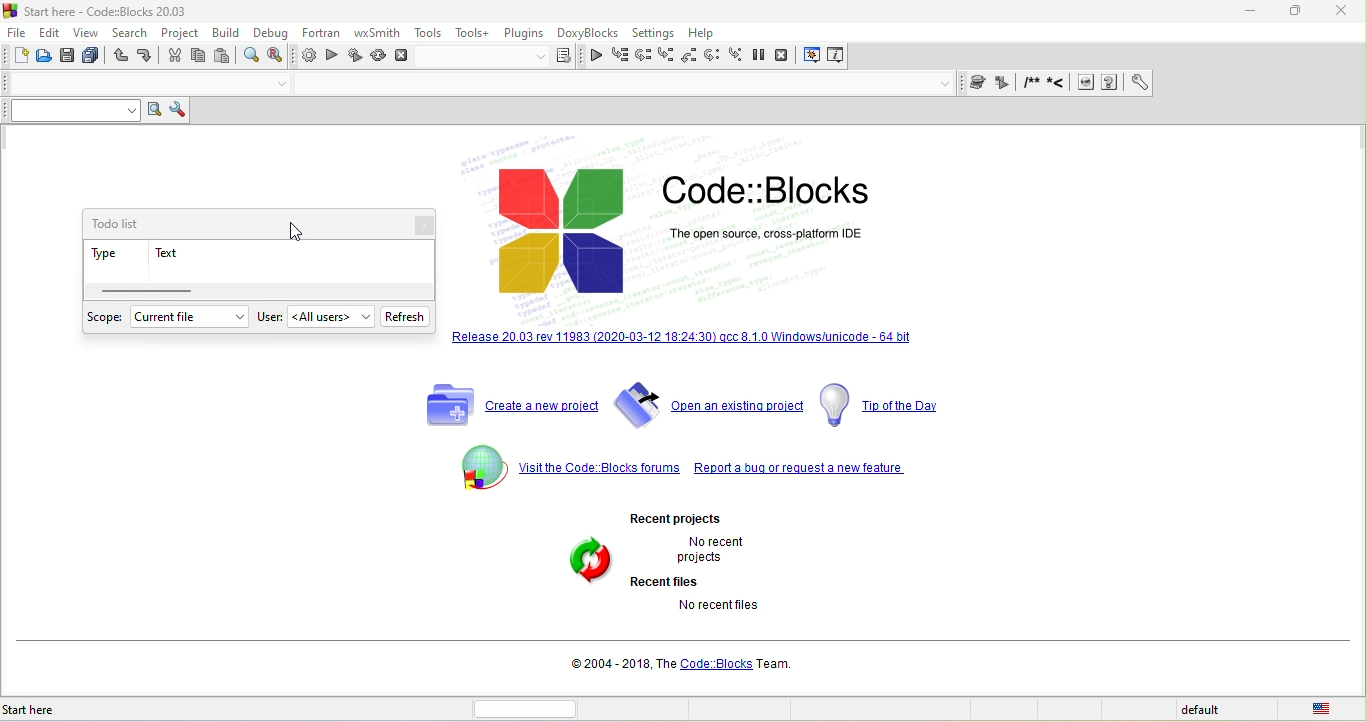 The image size is (1366, 722). What do you see at coordinates (130, 35) in the screenshot?
I see `search` at bounding box center [130, 35].